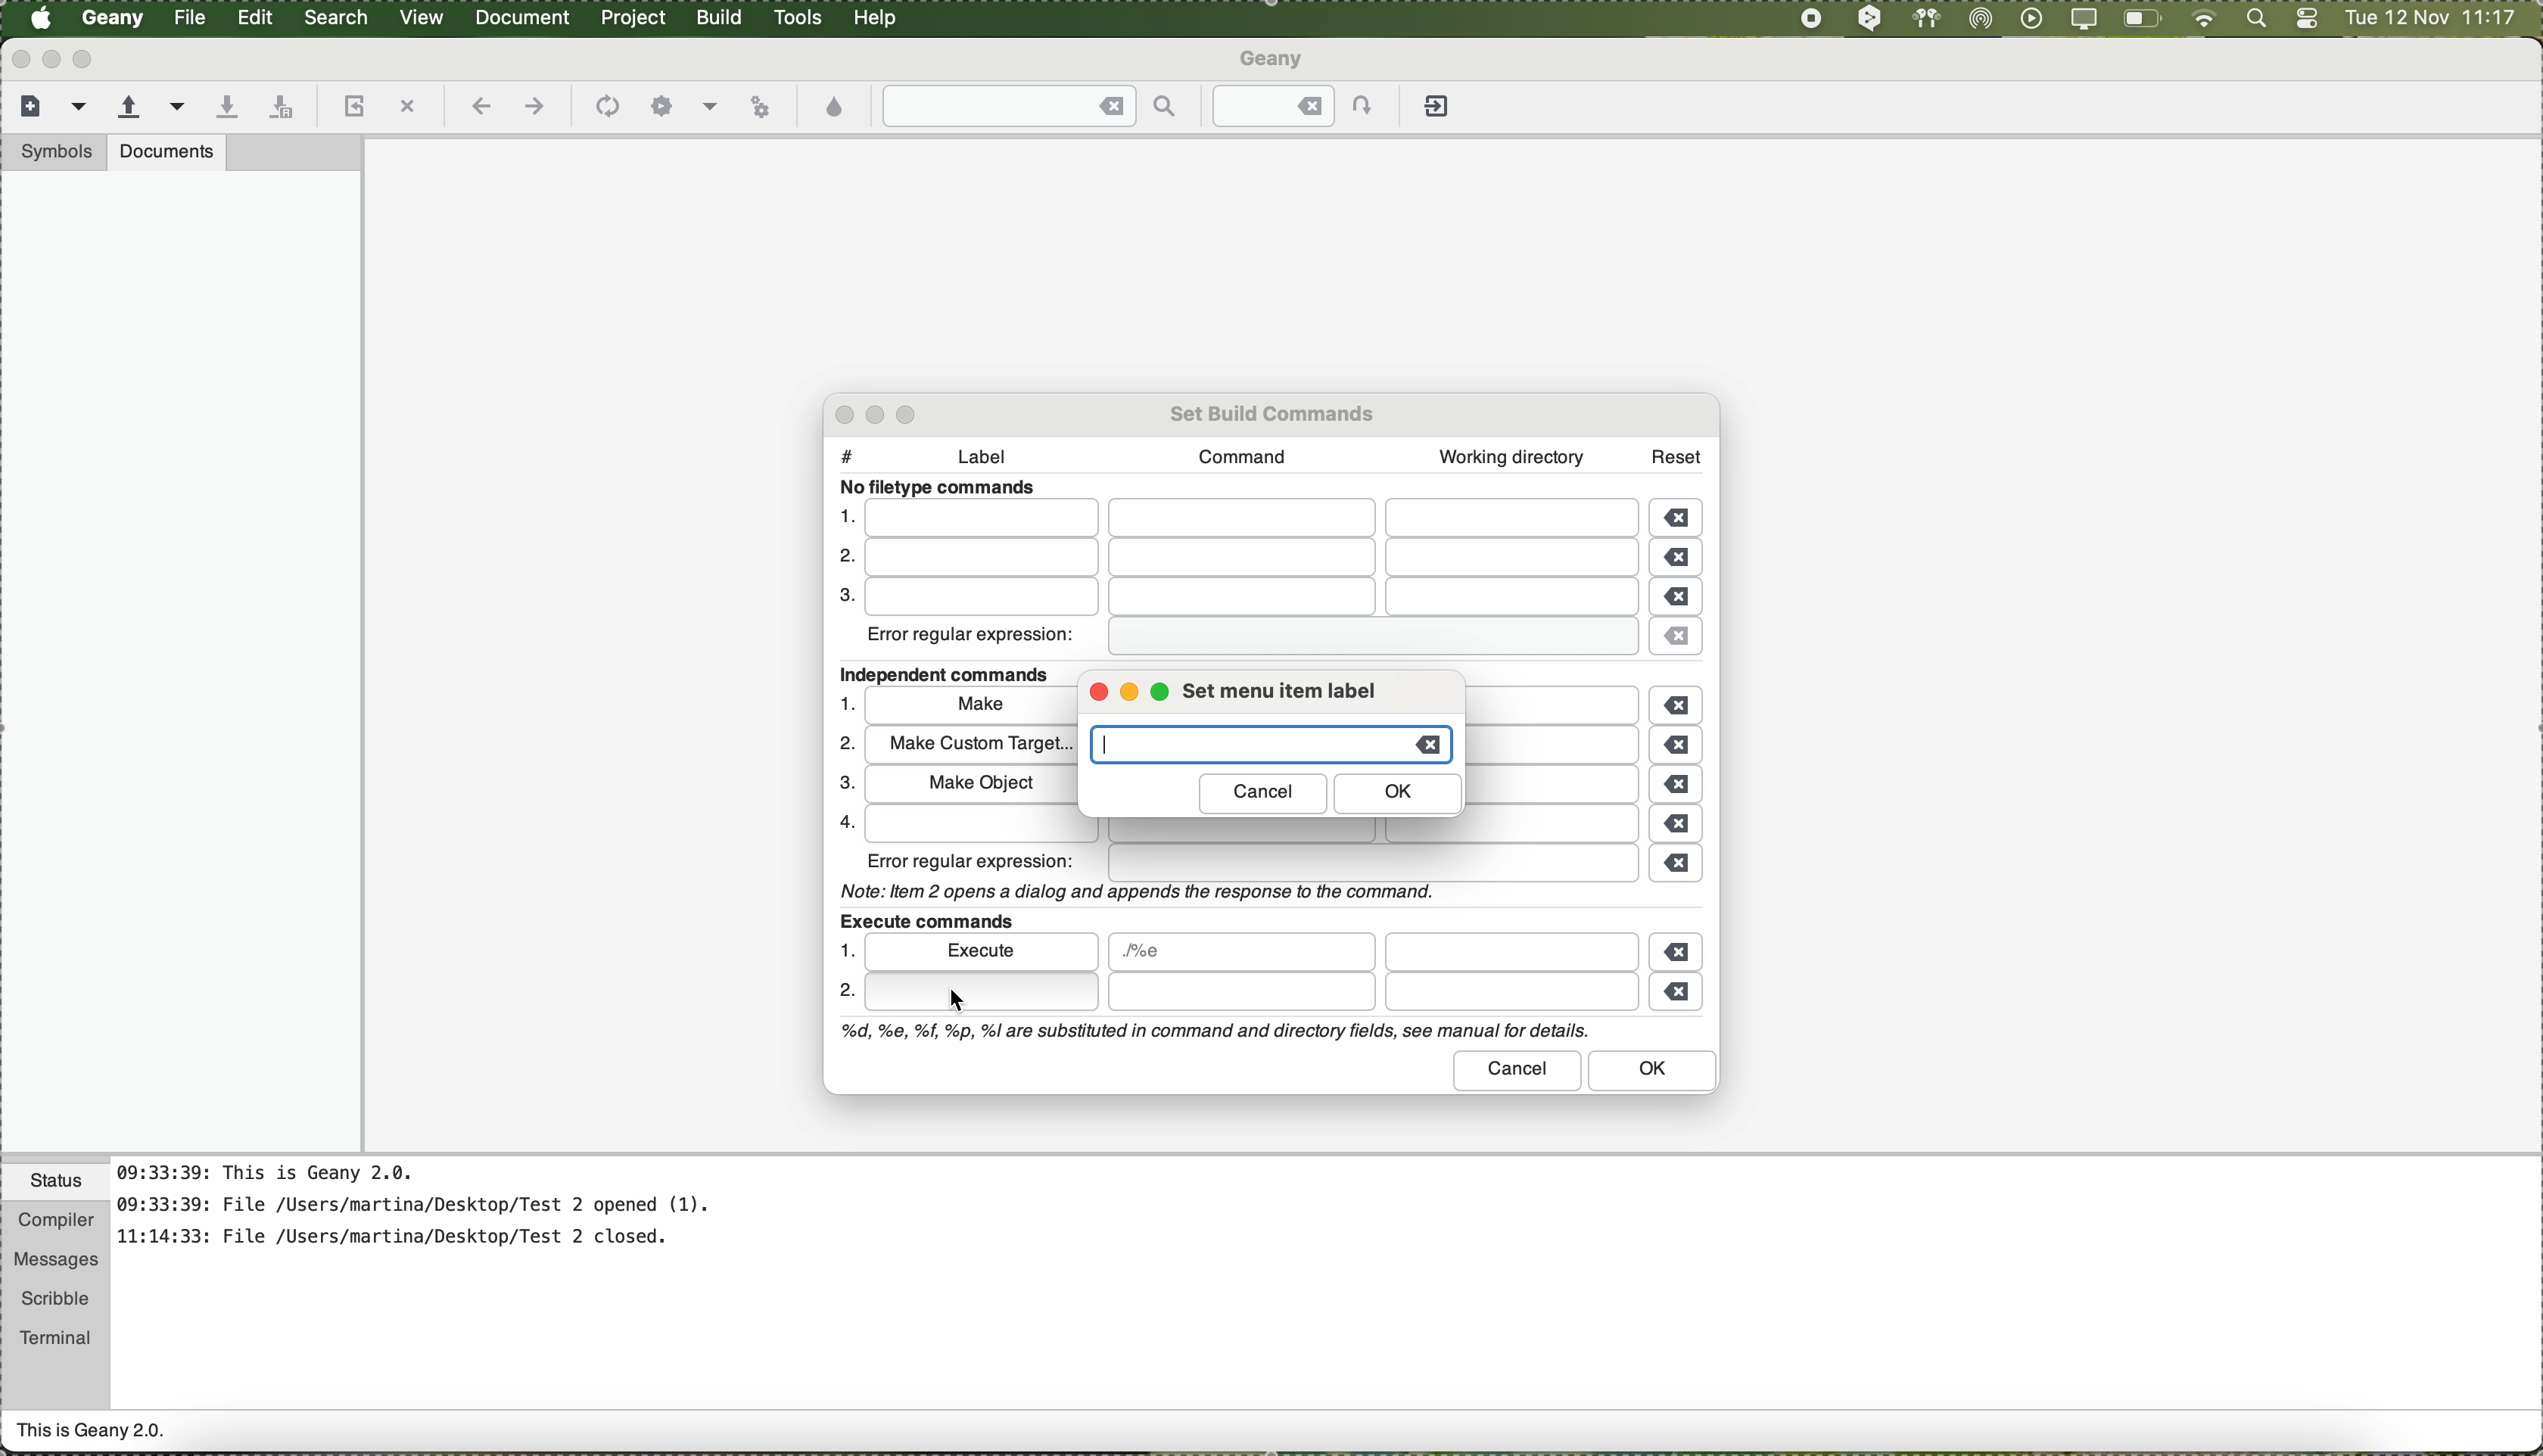 The height and width of the screenshot is (1456, 2543). Describe the element at coordinates (847, 451) in the screenshot. I see `#` at that location.